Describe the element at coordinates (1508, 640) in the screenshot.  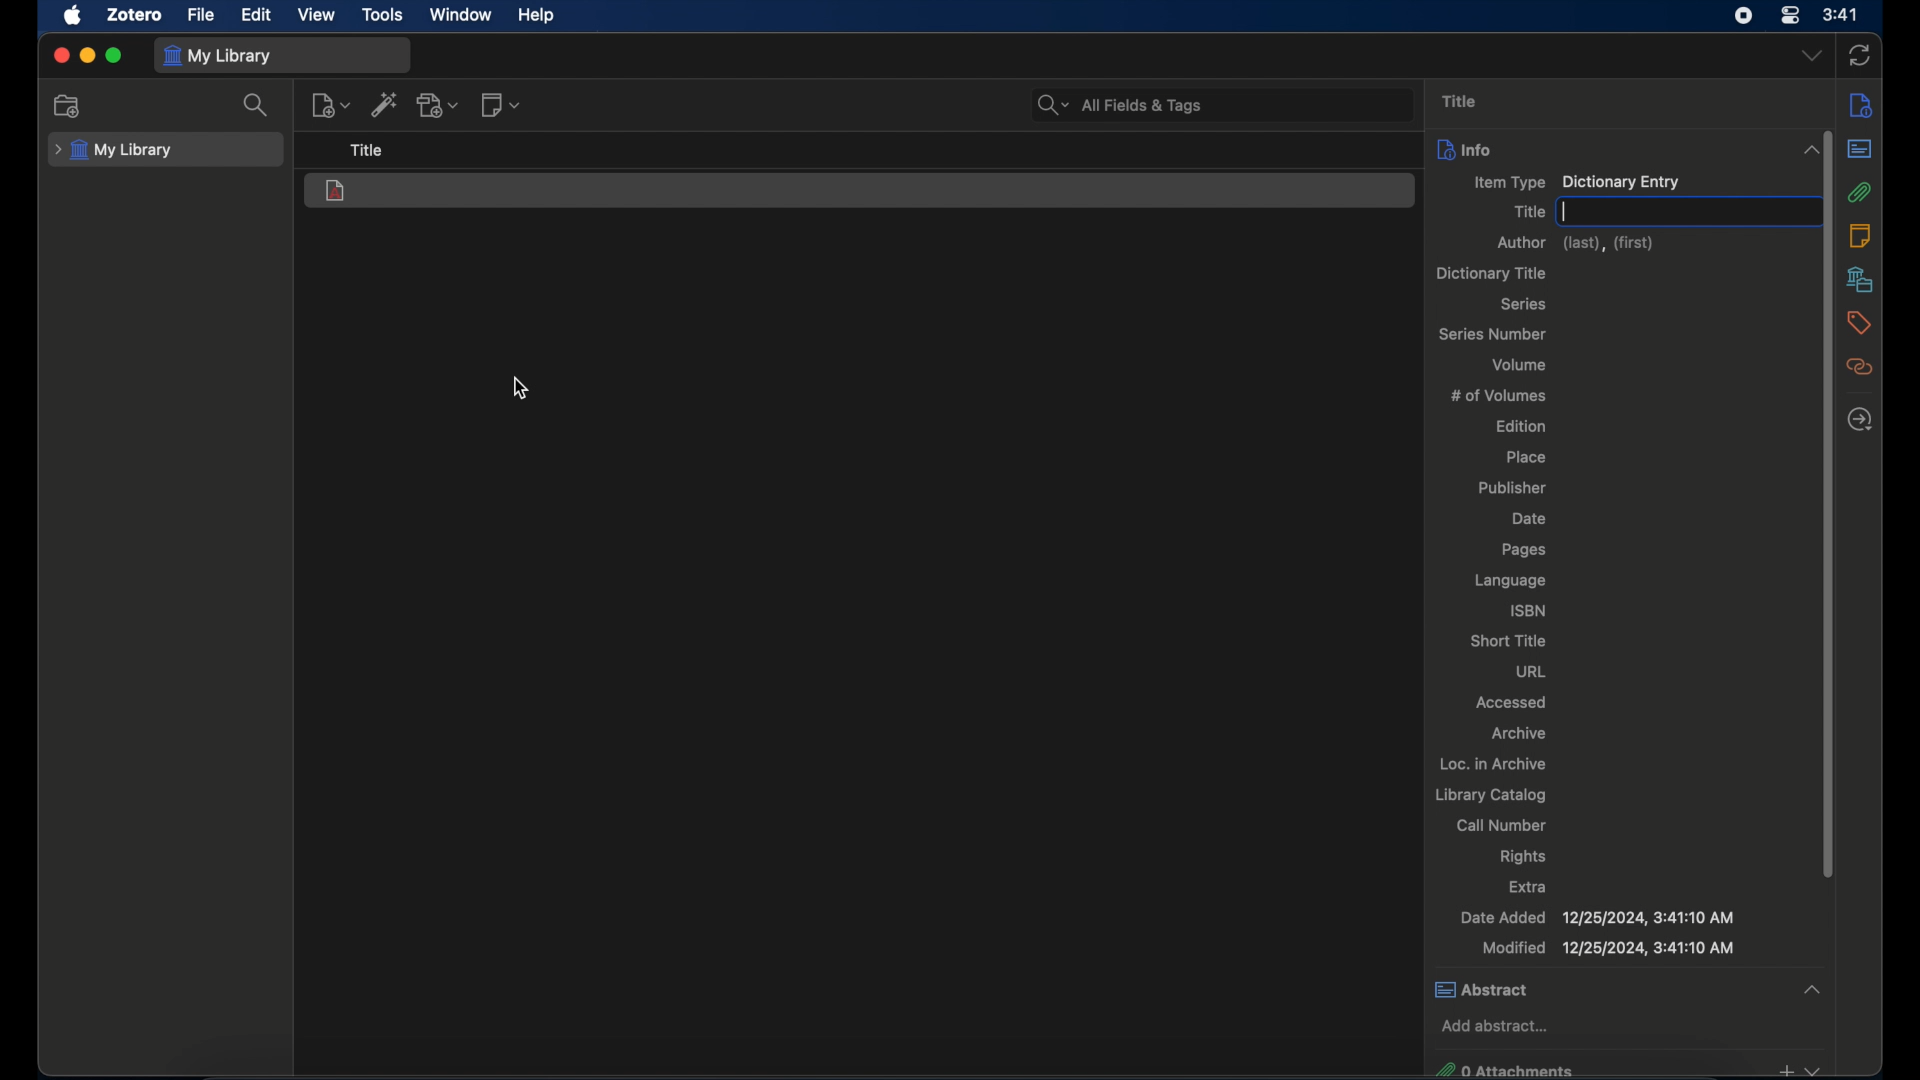
I see `short title` at that location.